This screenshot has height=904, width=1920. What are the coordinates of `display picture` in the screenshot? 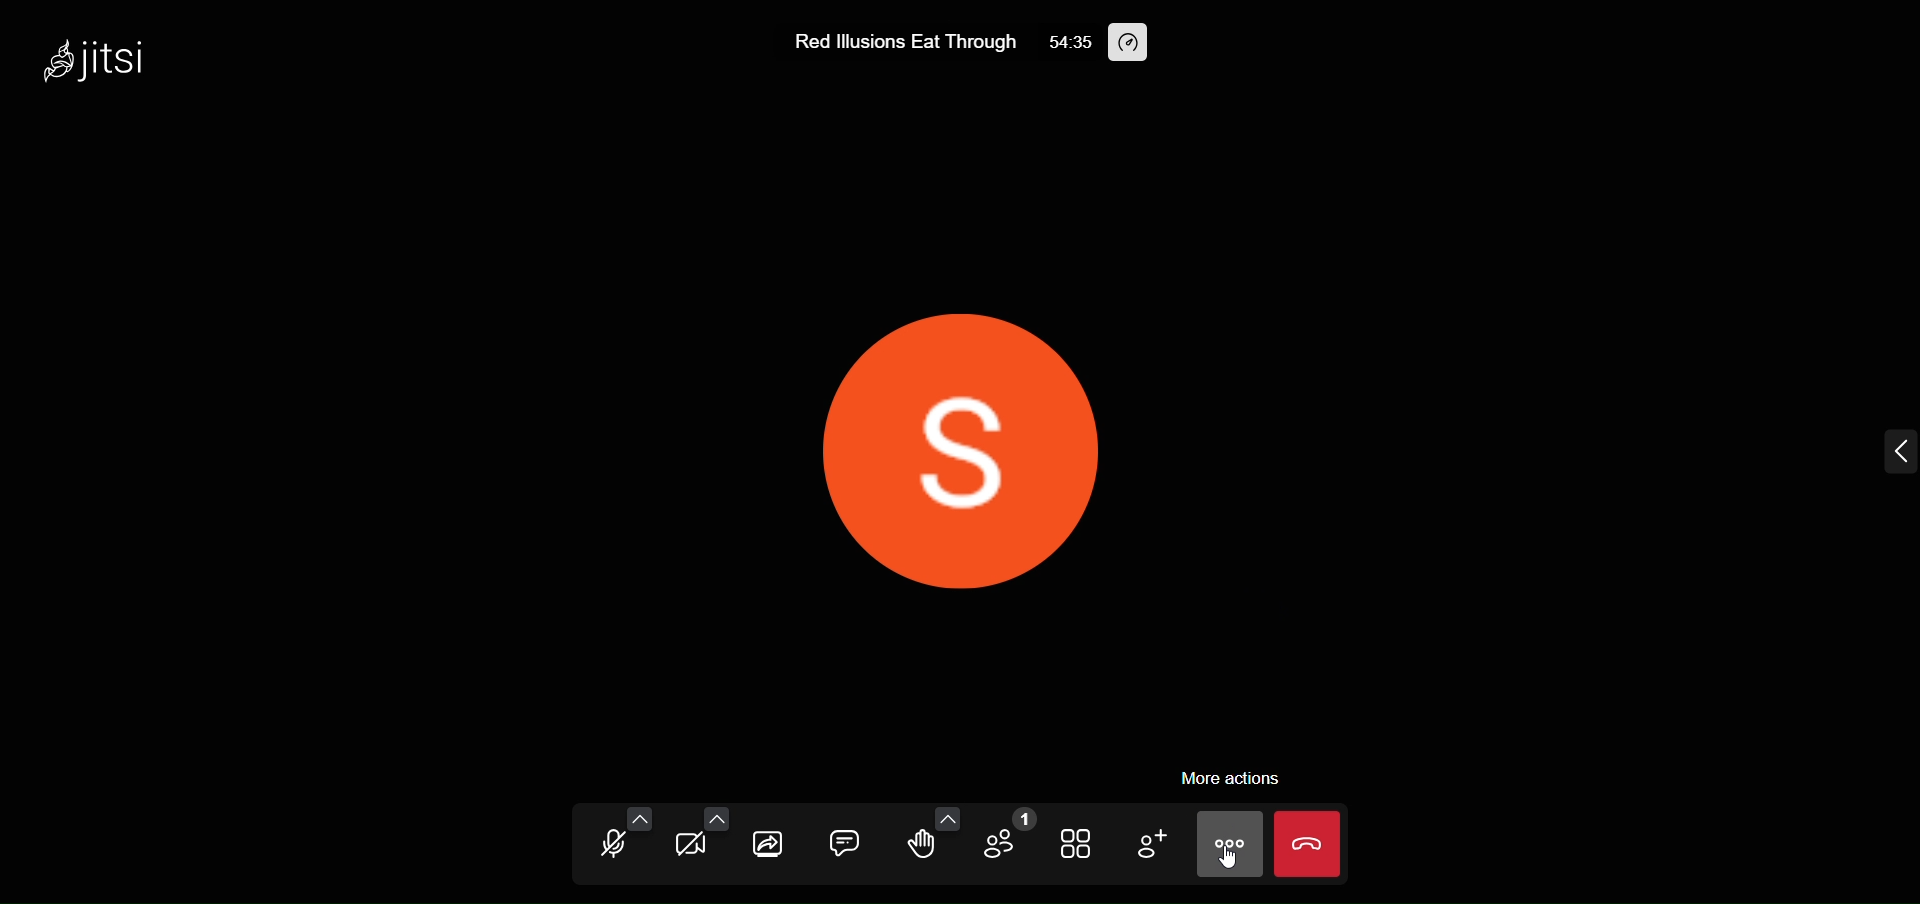 It's located at (965, 447).